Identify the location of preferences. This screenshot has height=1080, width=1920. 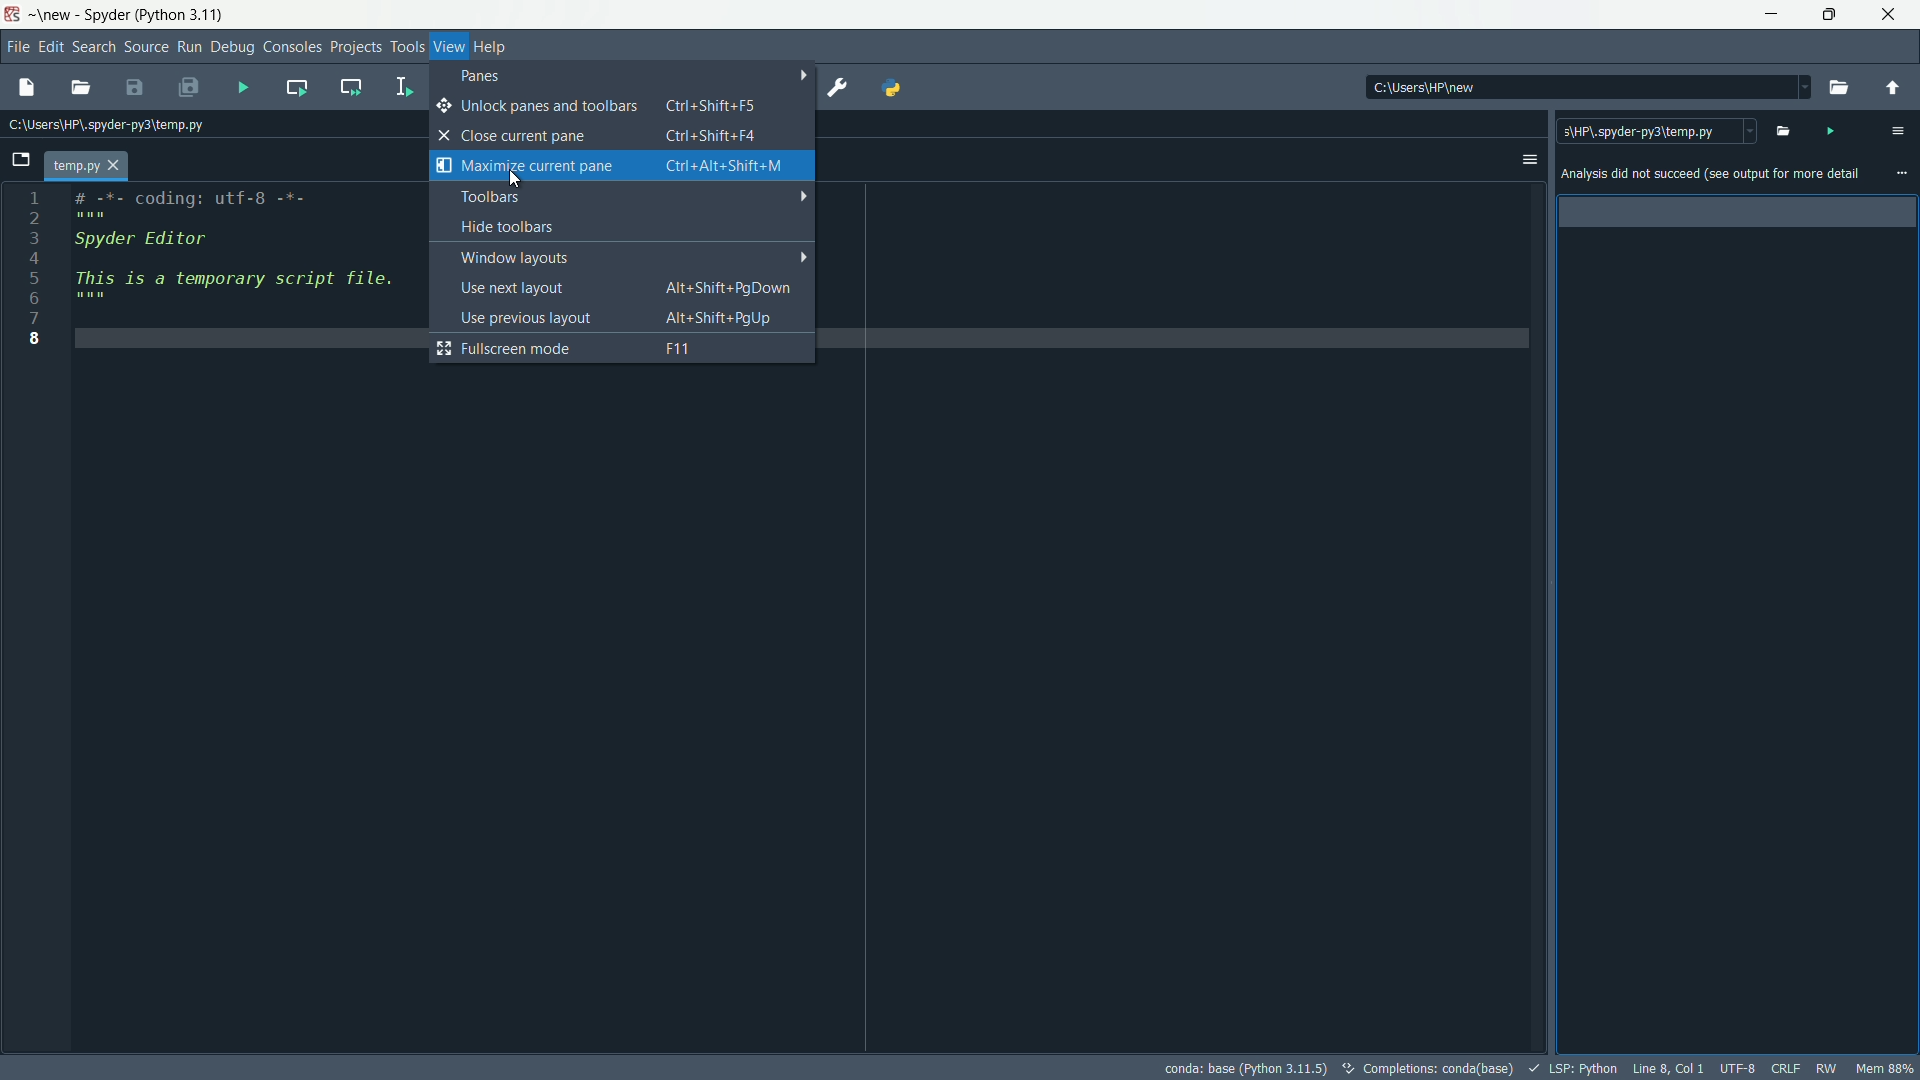
(838, 88).